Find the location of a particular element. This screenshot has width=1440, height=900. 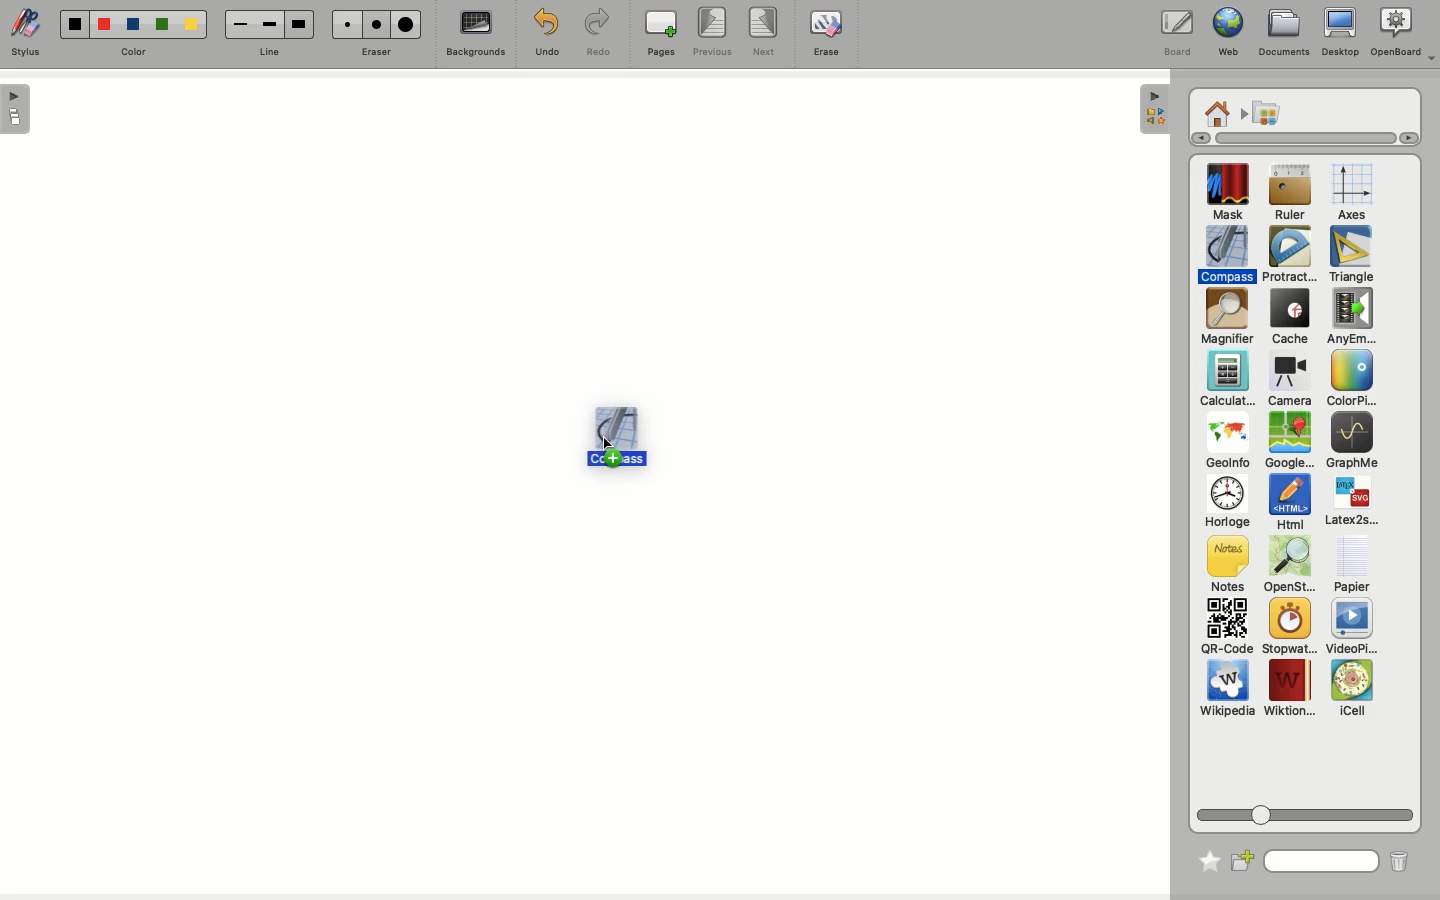

Axes is located at coordinates (1352, 193).